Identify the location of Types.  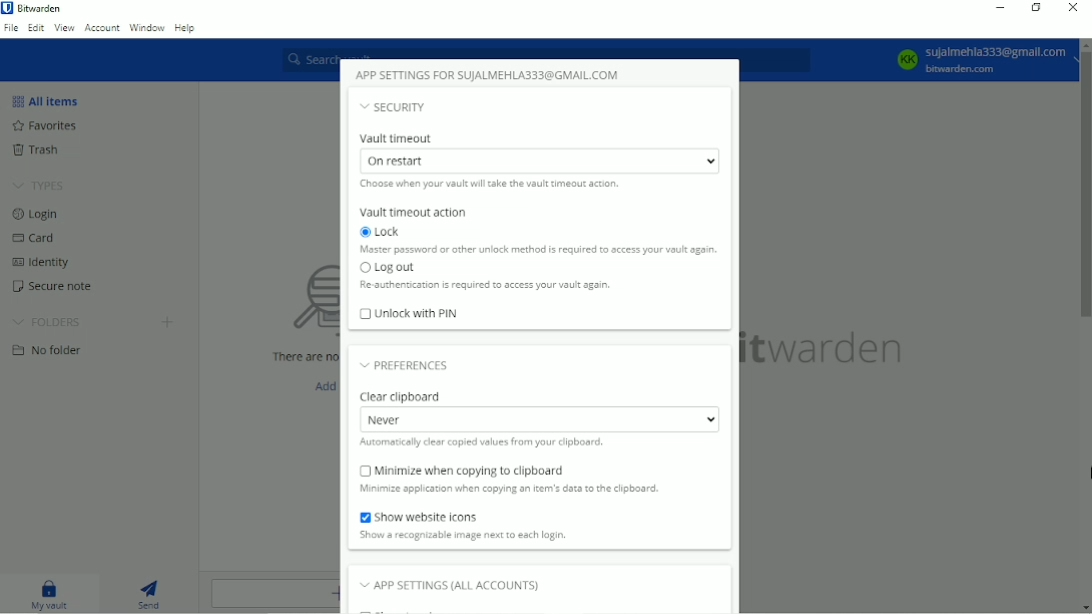
(41, 184).